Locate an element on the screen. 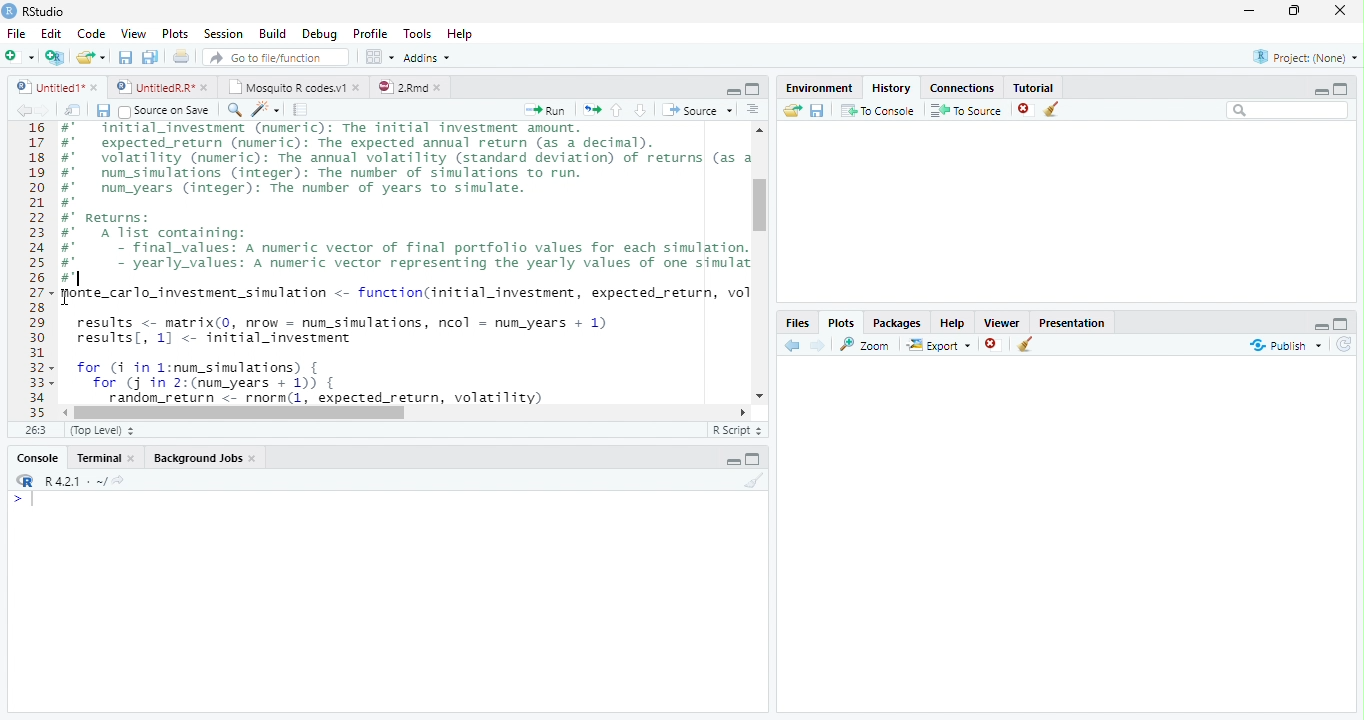 Image resolution: width=1364 pixels, height=720 pixels. Plots is located at coordinates (174, 34).